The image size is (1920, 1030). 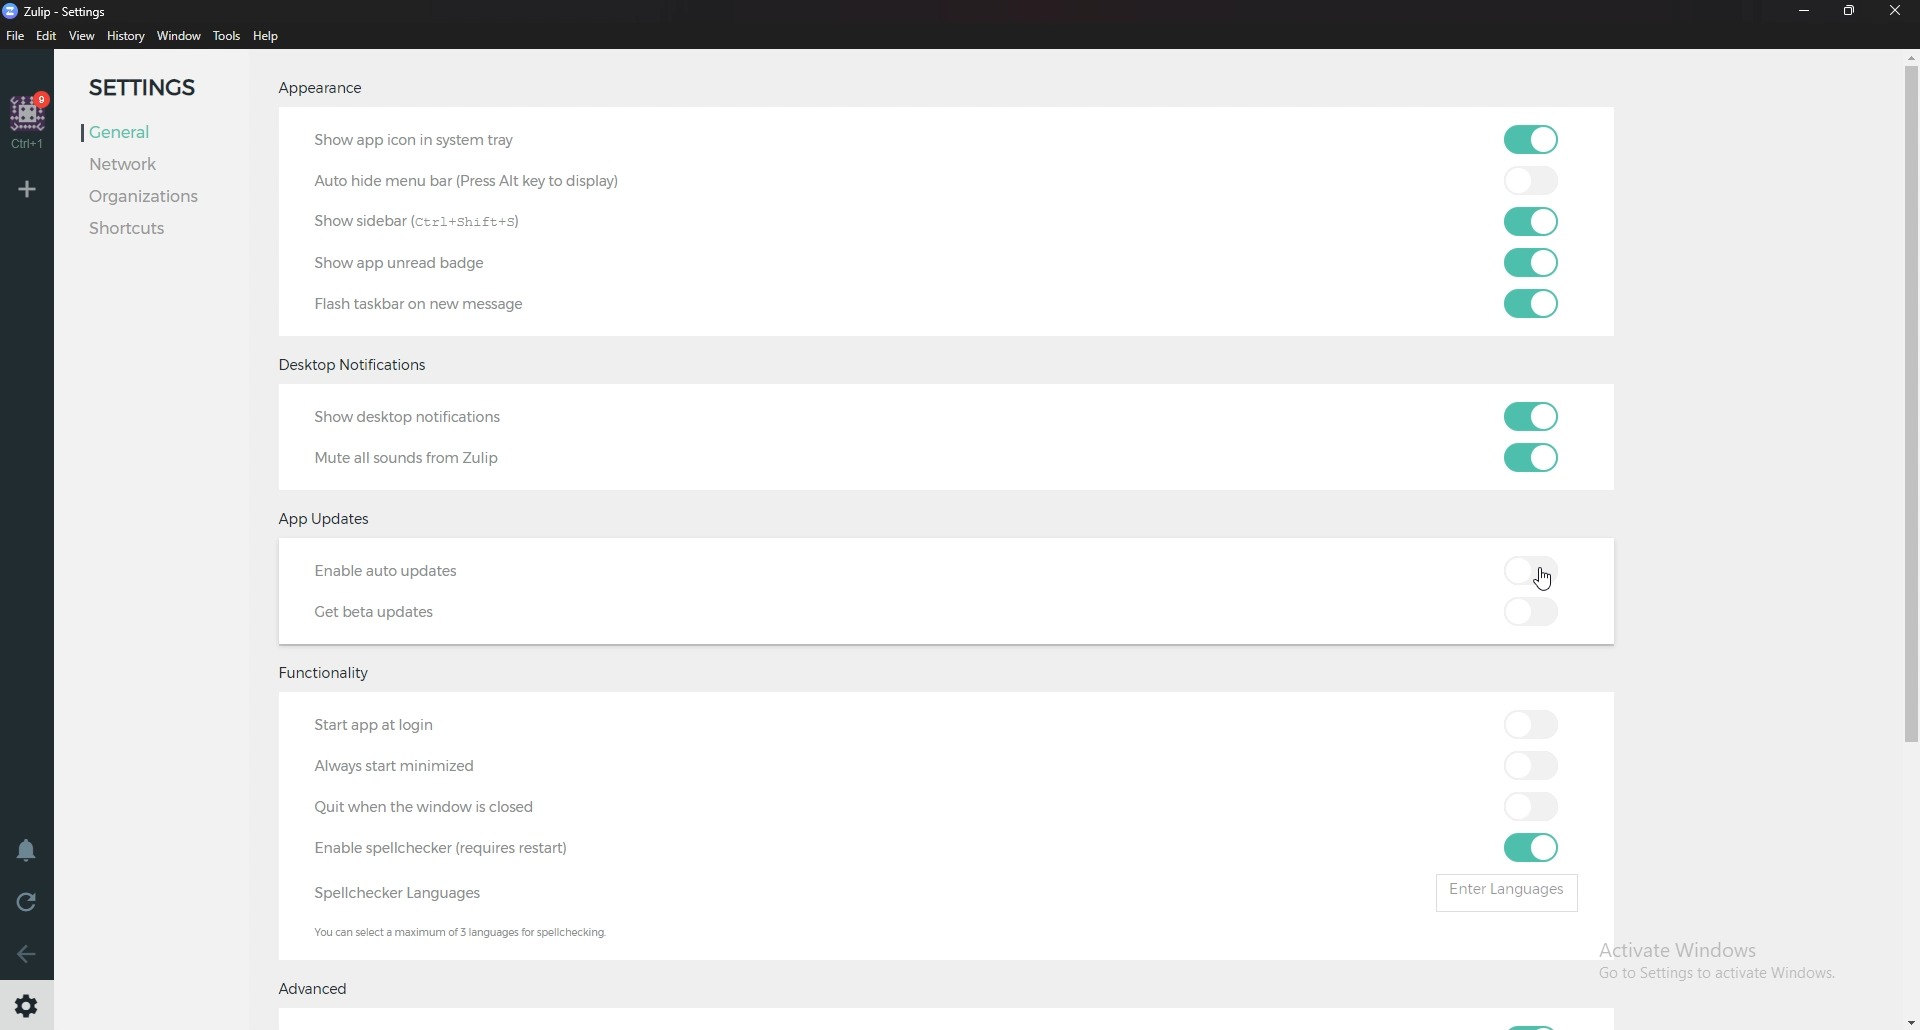 What do you see at coordinates (459, 182) in the screenshot?
I see `auto hide menu bar` at bounding box center [459, 182].